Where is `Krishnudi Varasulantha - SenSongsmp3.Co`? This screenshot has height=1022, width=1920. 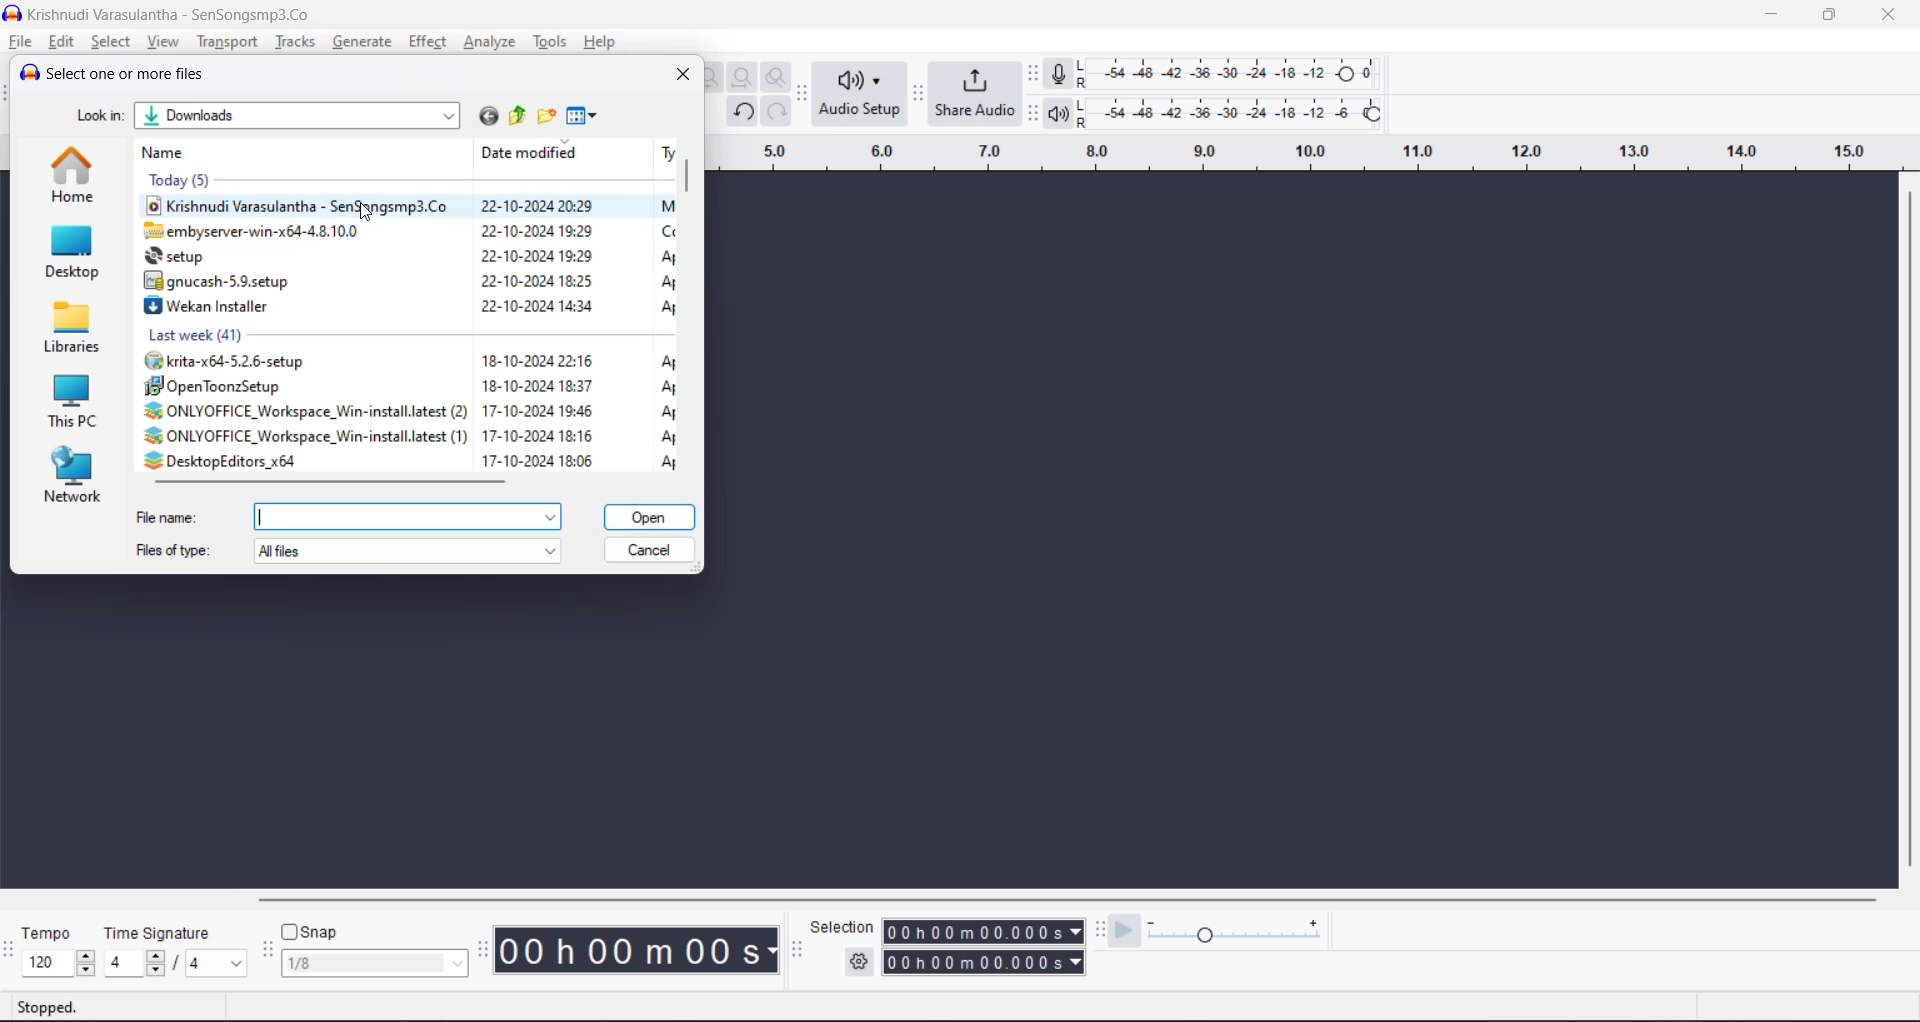
Krishnudi Varasulantha - SenSongsmp3.Co is located at coordinates (166, 15).